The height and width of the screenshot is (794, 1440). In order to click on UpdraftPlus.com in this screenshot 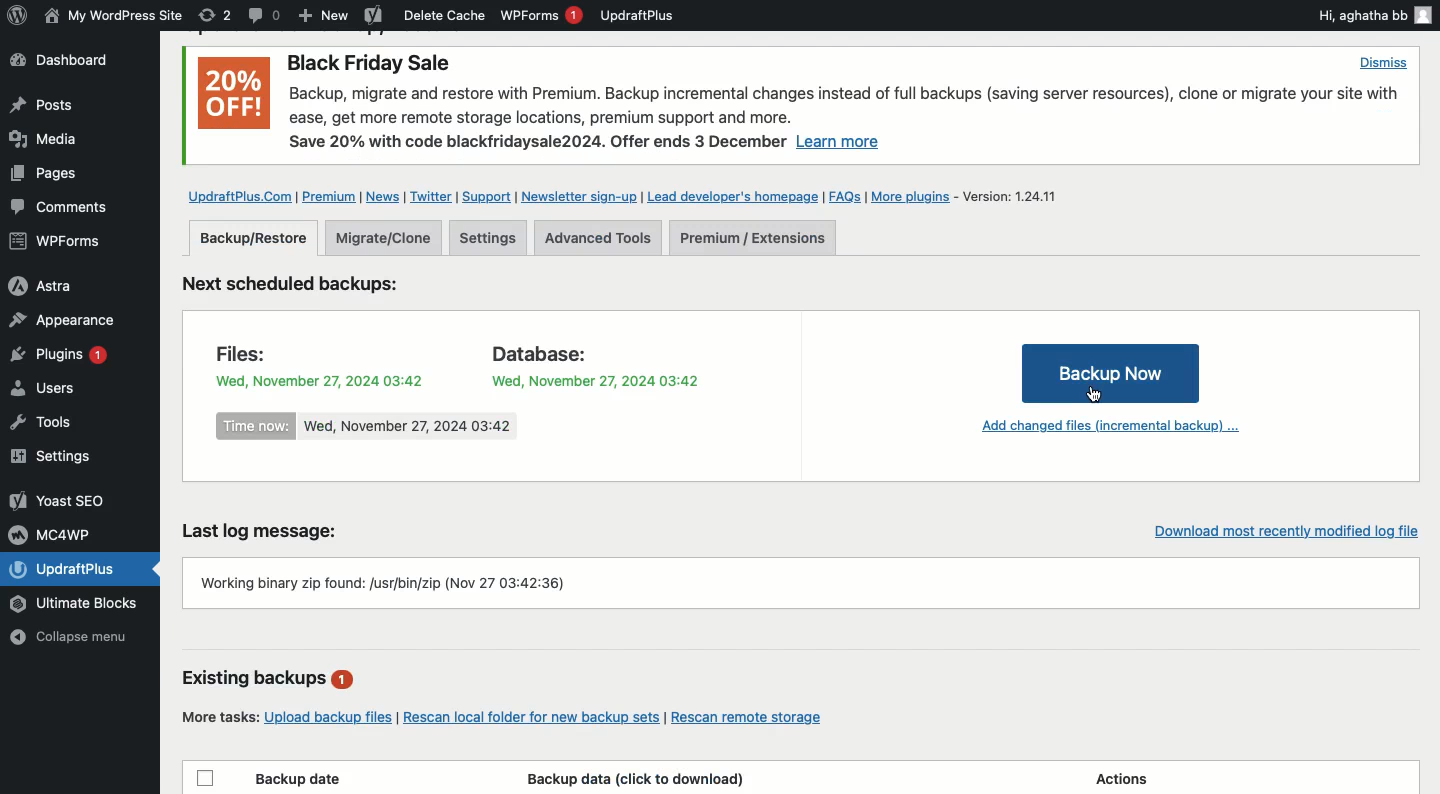, I will do `click(241, 196)`.